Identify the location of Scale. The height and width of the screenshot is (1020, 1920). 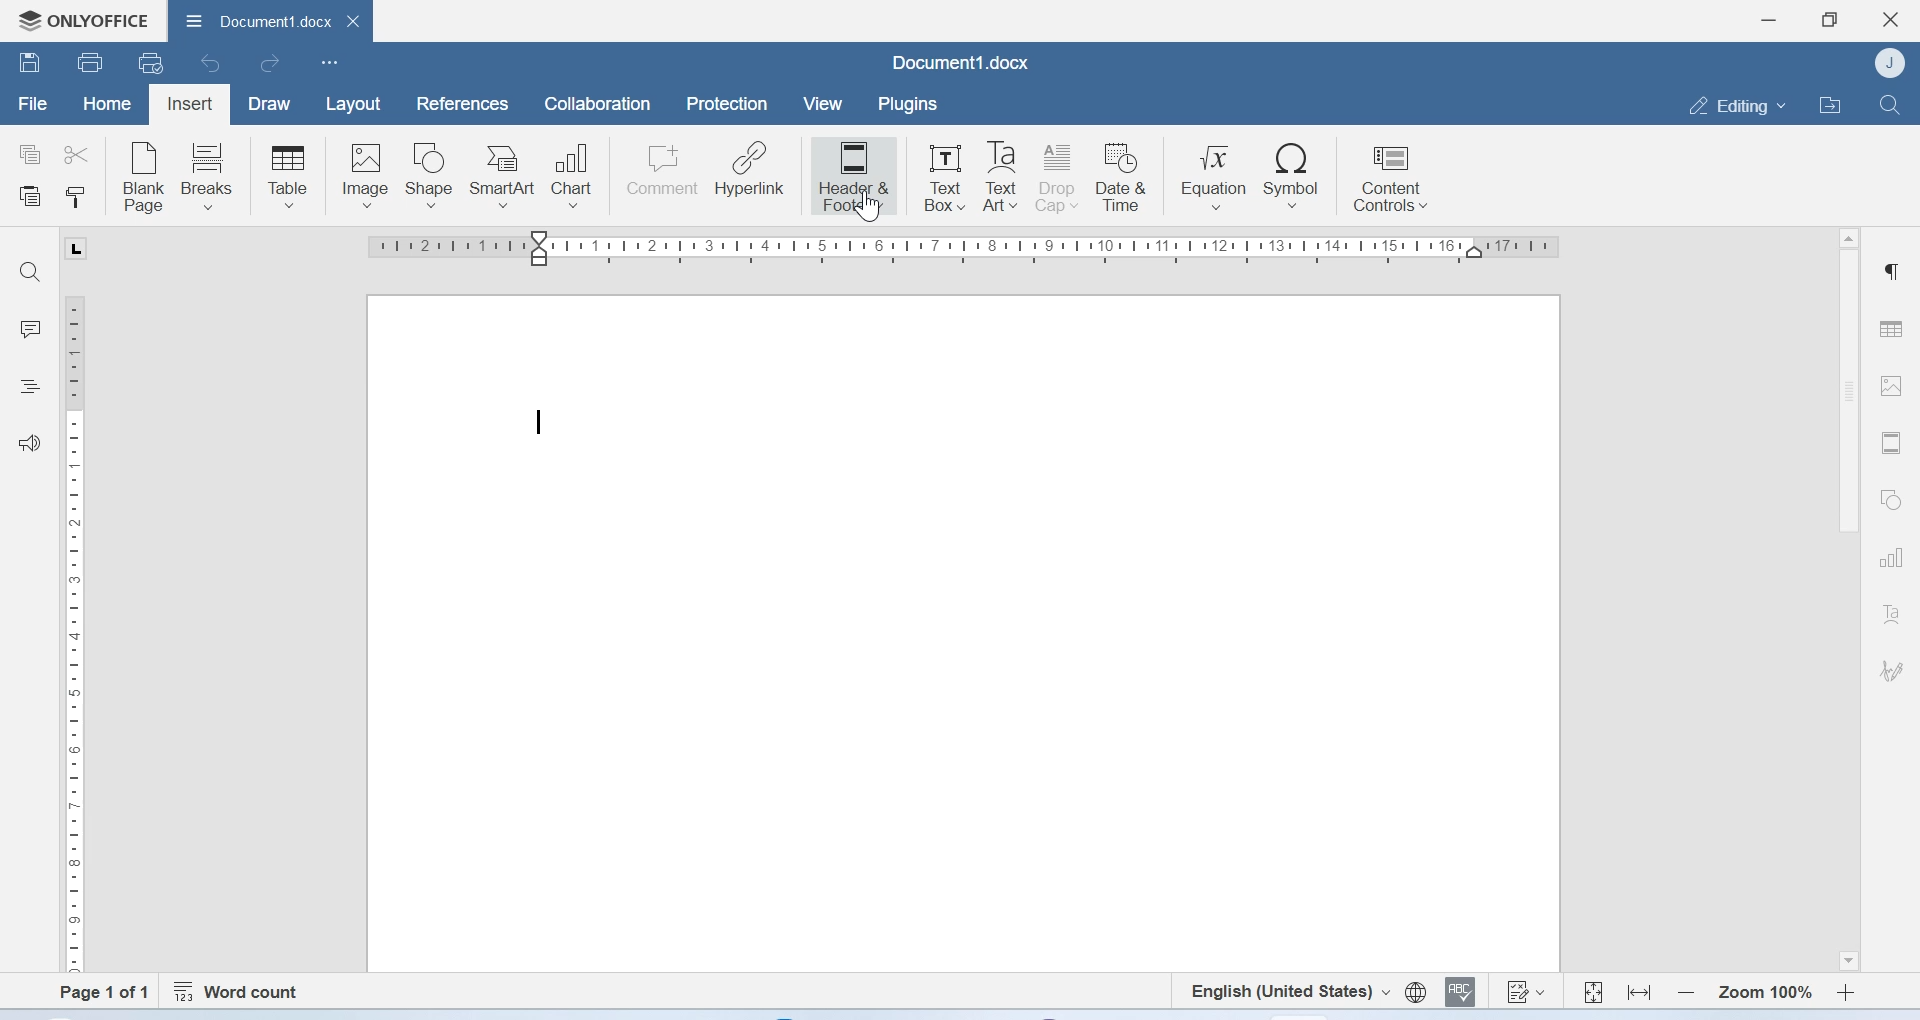
(967, 250).